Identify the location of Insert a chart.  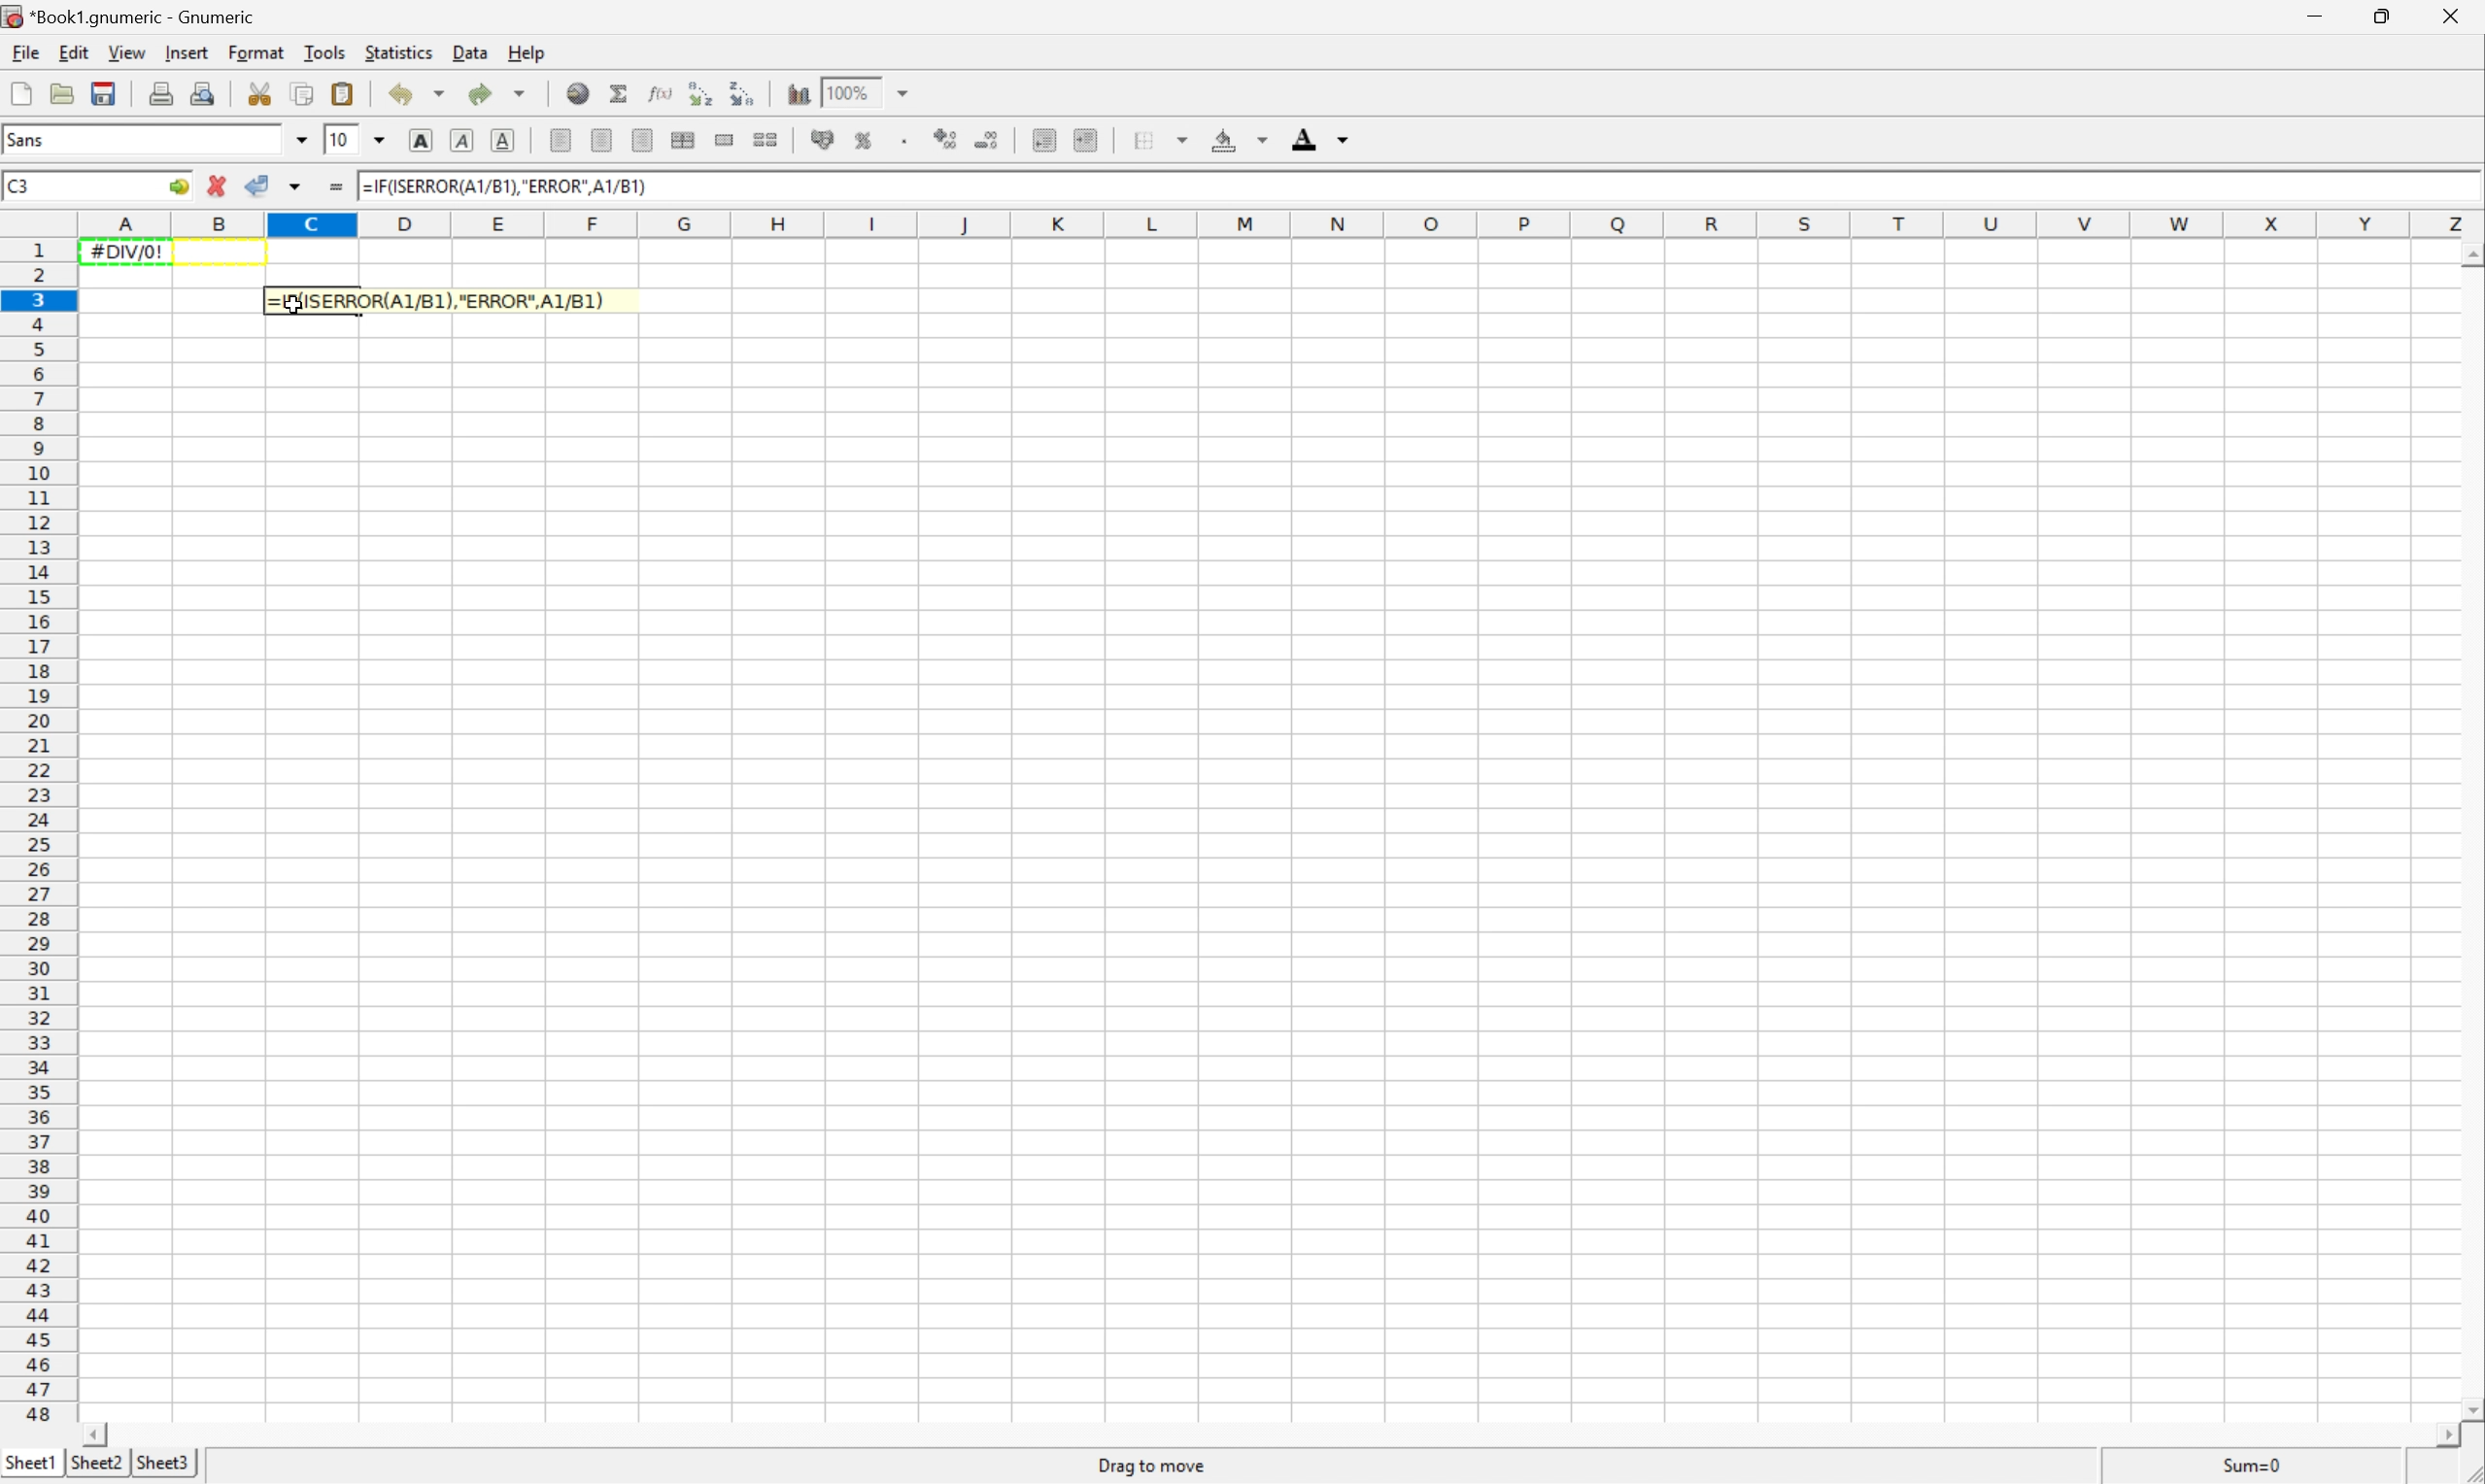
(799, 93).